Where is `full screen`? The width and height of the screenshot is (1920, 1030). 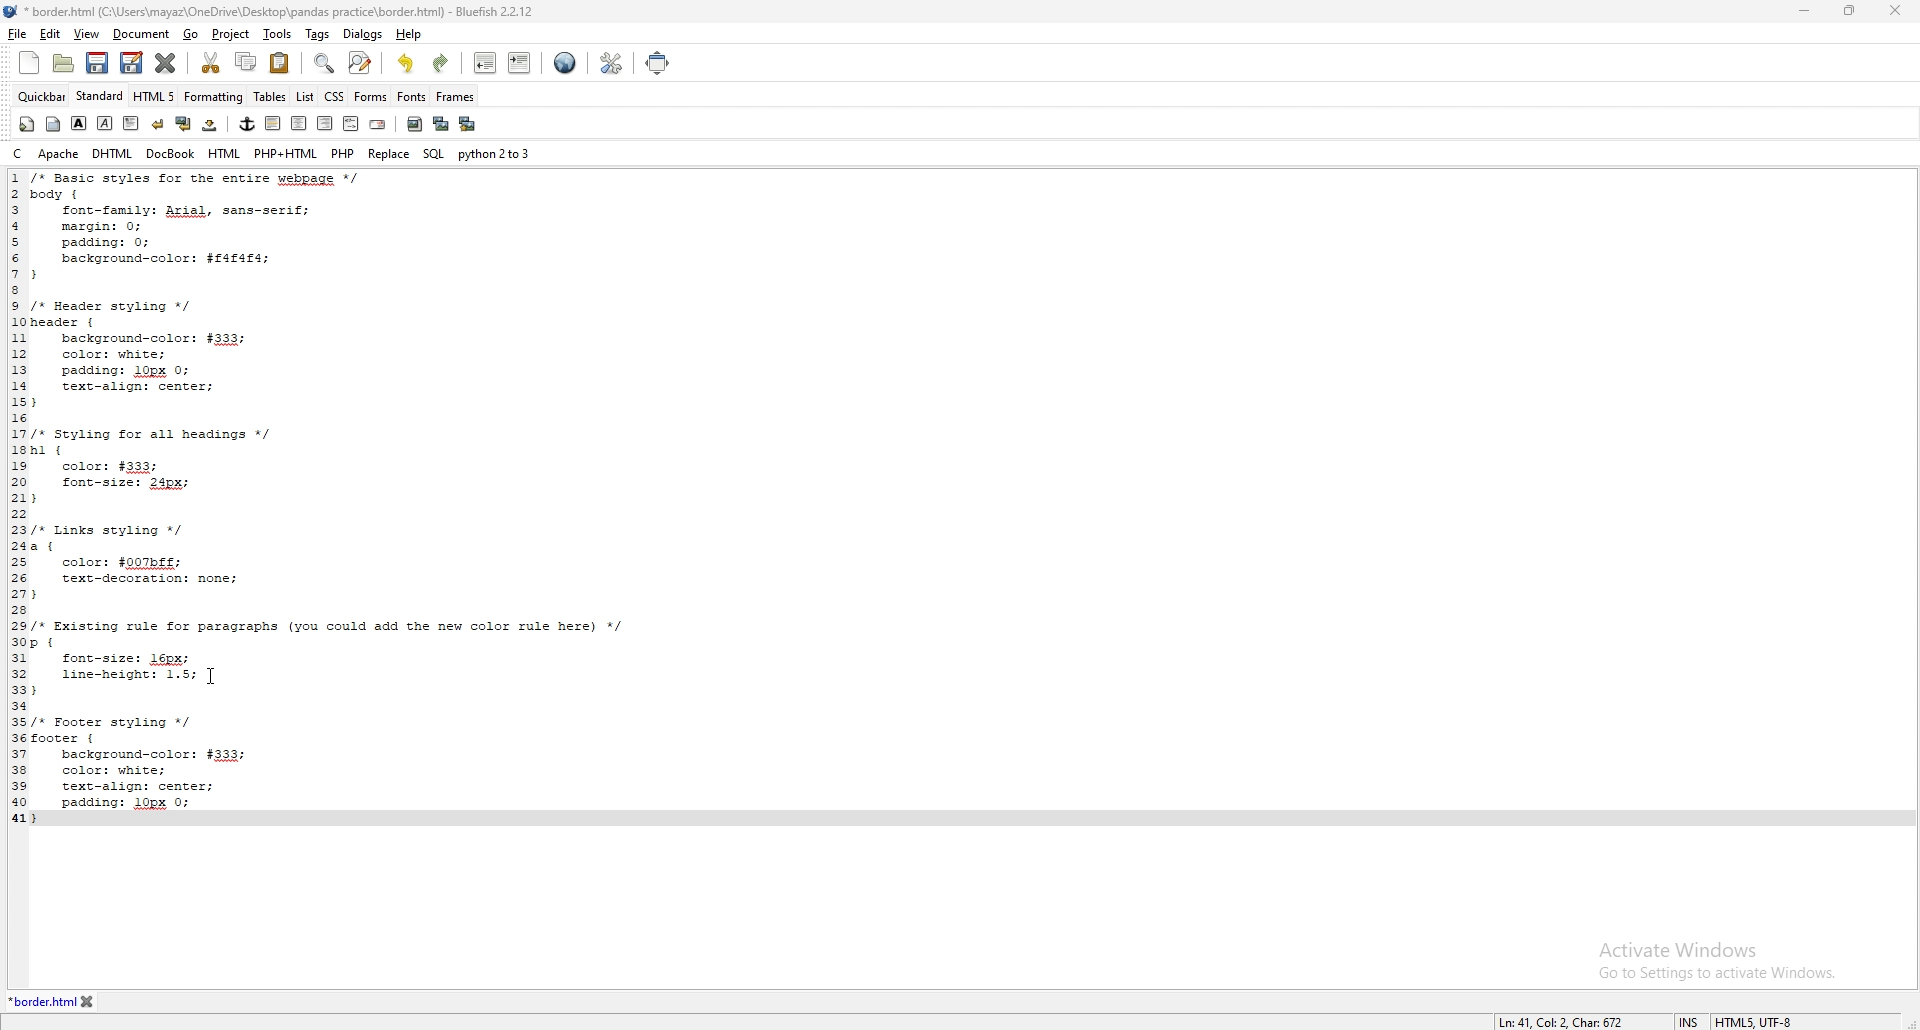 full screen is located at coordinates (657, 63).